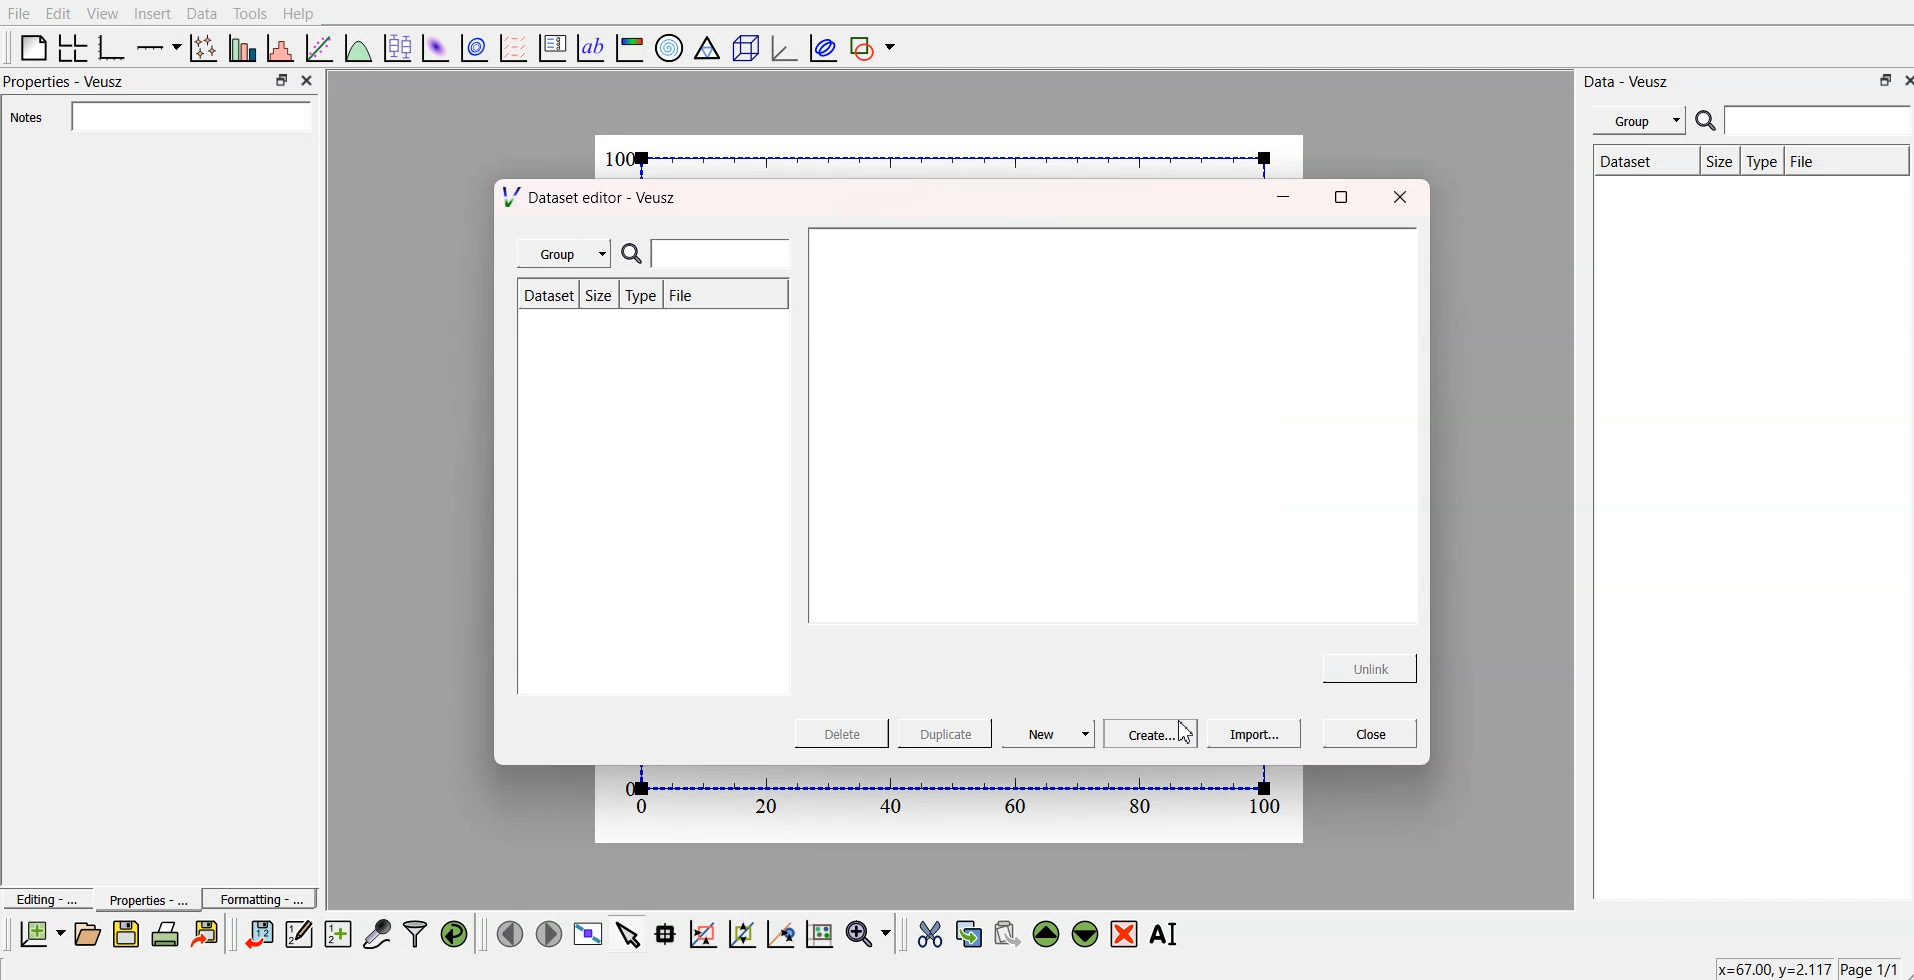 The height and width of the screenshot is (980, 1914). I want to click on plot points with lines, so click(205, 48).